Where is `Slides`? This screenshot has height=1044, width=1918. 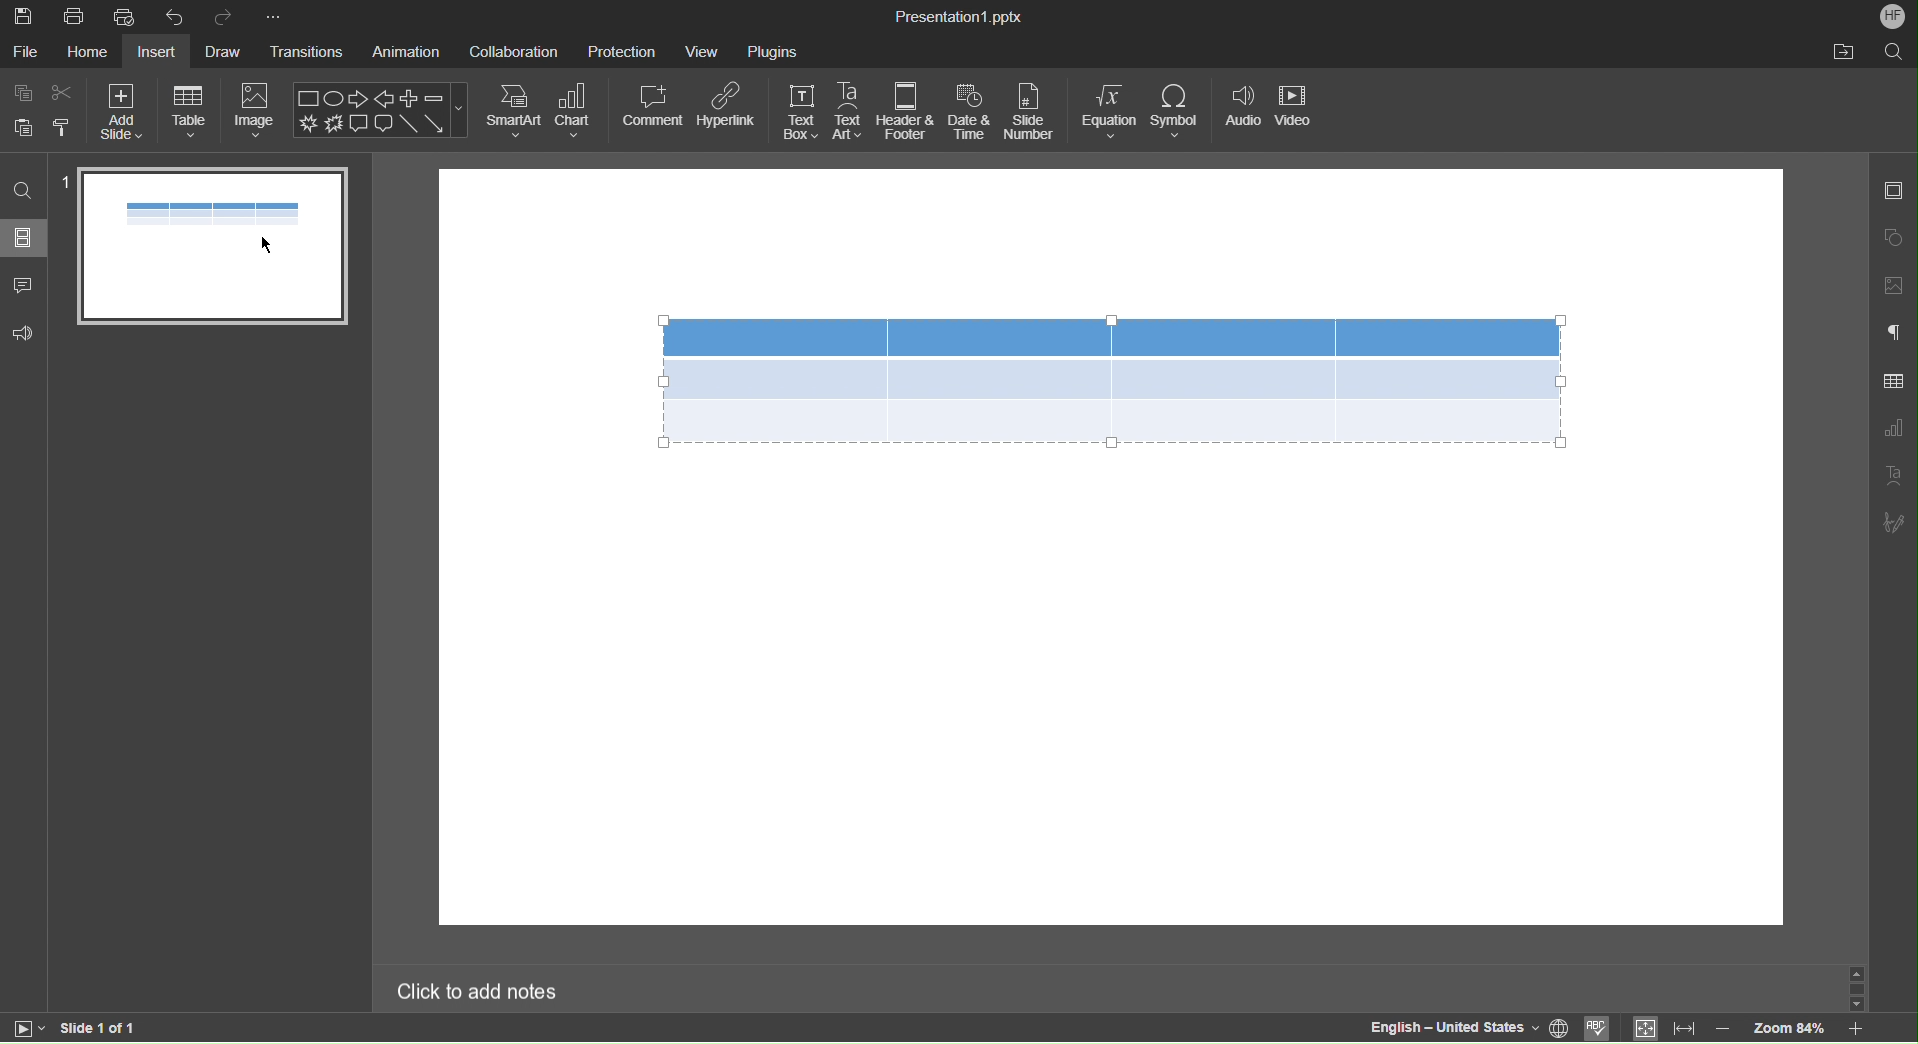 Slides is located at coordinates (25, 239).